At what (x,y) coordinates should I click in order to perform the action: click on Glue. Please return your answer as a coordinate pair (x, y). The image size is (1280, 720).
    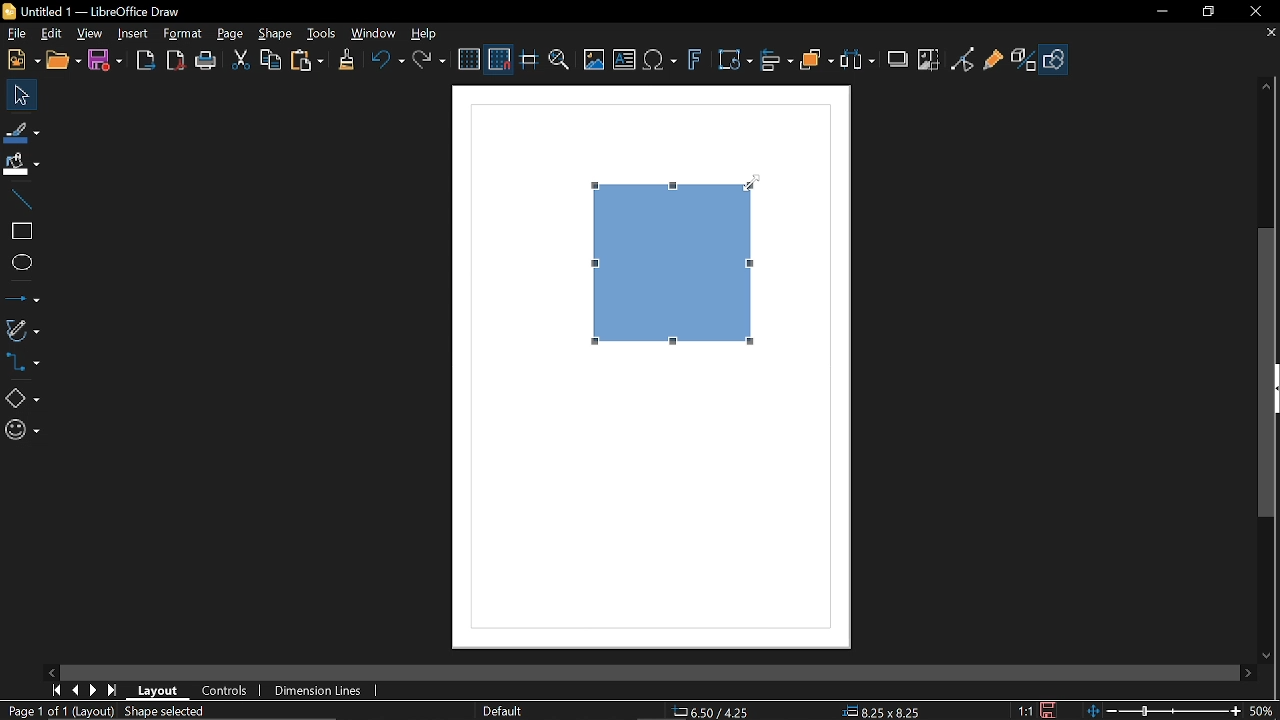
    Looking at the image, I should click on (994, 62).